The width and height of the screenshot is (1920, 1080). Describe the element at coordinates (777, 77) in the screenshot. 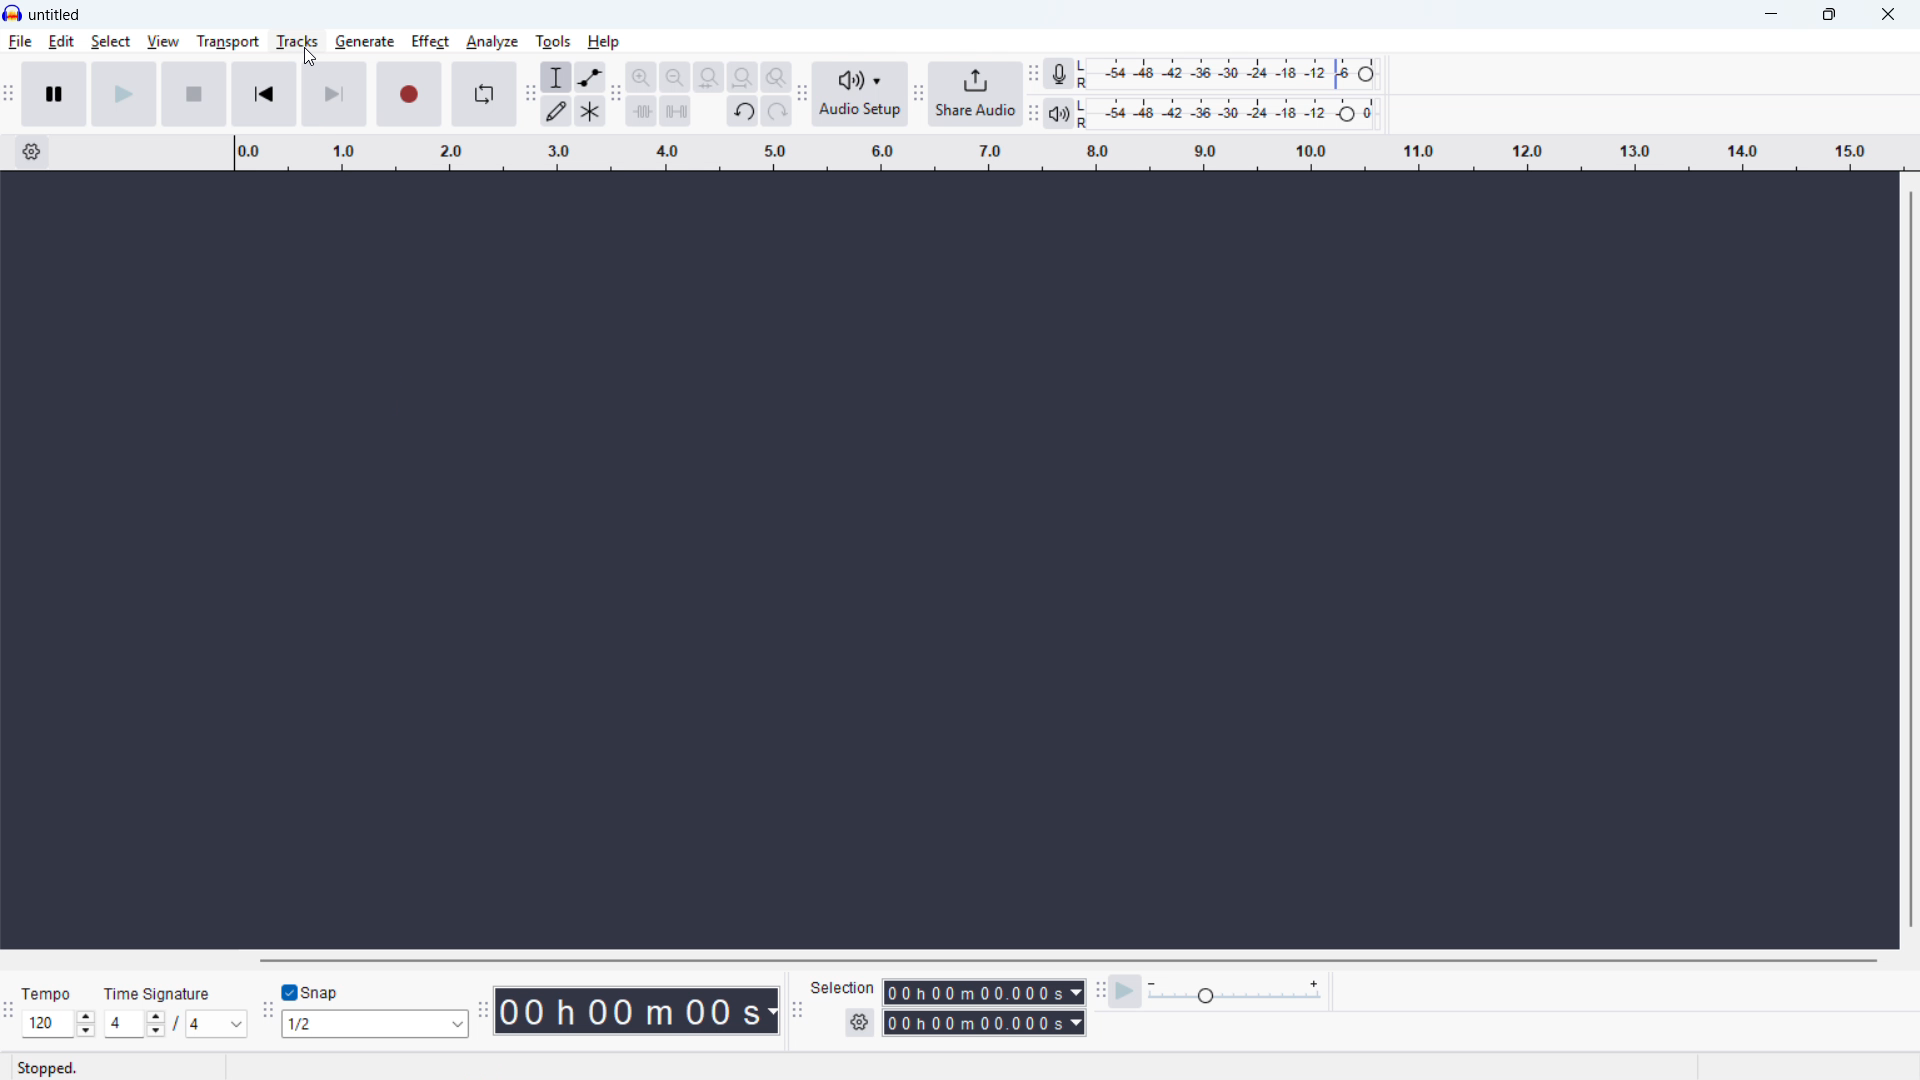

I see `Toggle zoom ` at that location.